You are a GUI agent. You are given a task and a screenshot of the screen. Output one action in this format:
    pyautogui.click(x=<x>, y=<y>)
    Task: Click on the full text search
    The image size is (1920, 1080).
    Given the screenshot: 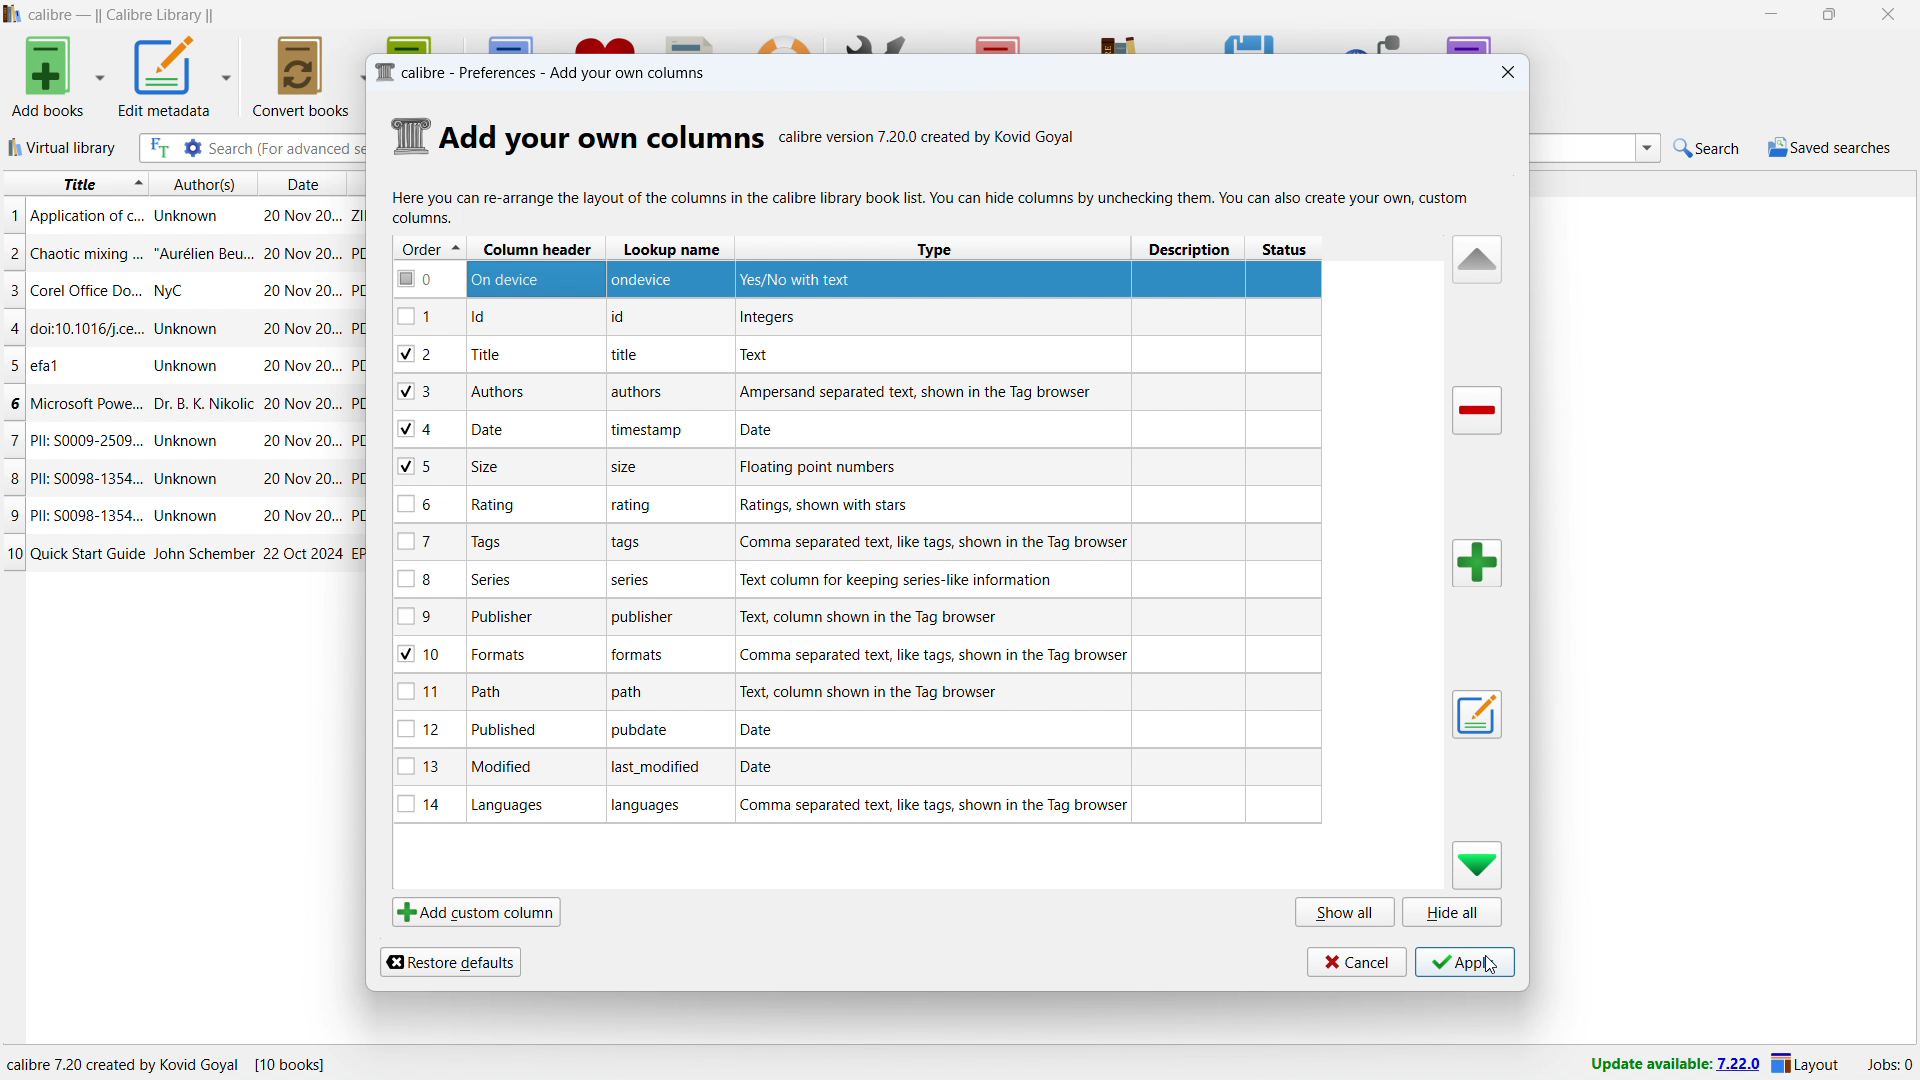 What is the action you would take?
    pyautogui.click(x=156, y=148)
    